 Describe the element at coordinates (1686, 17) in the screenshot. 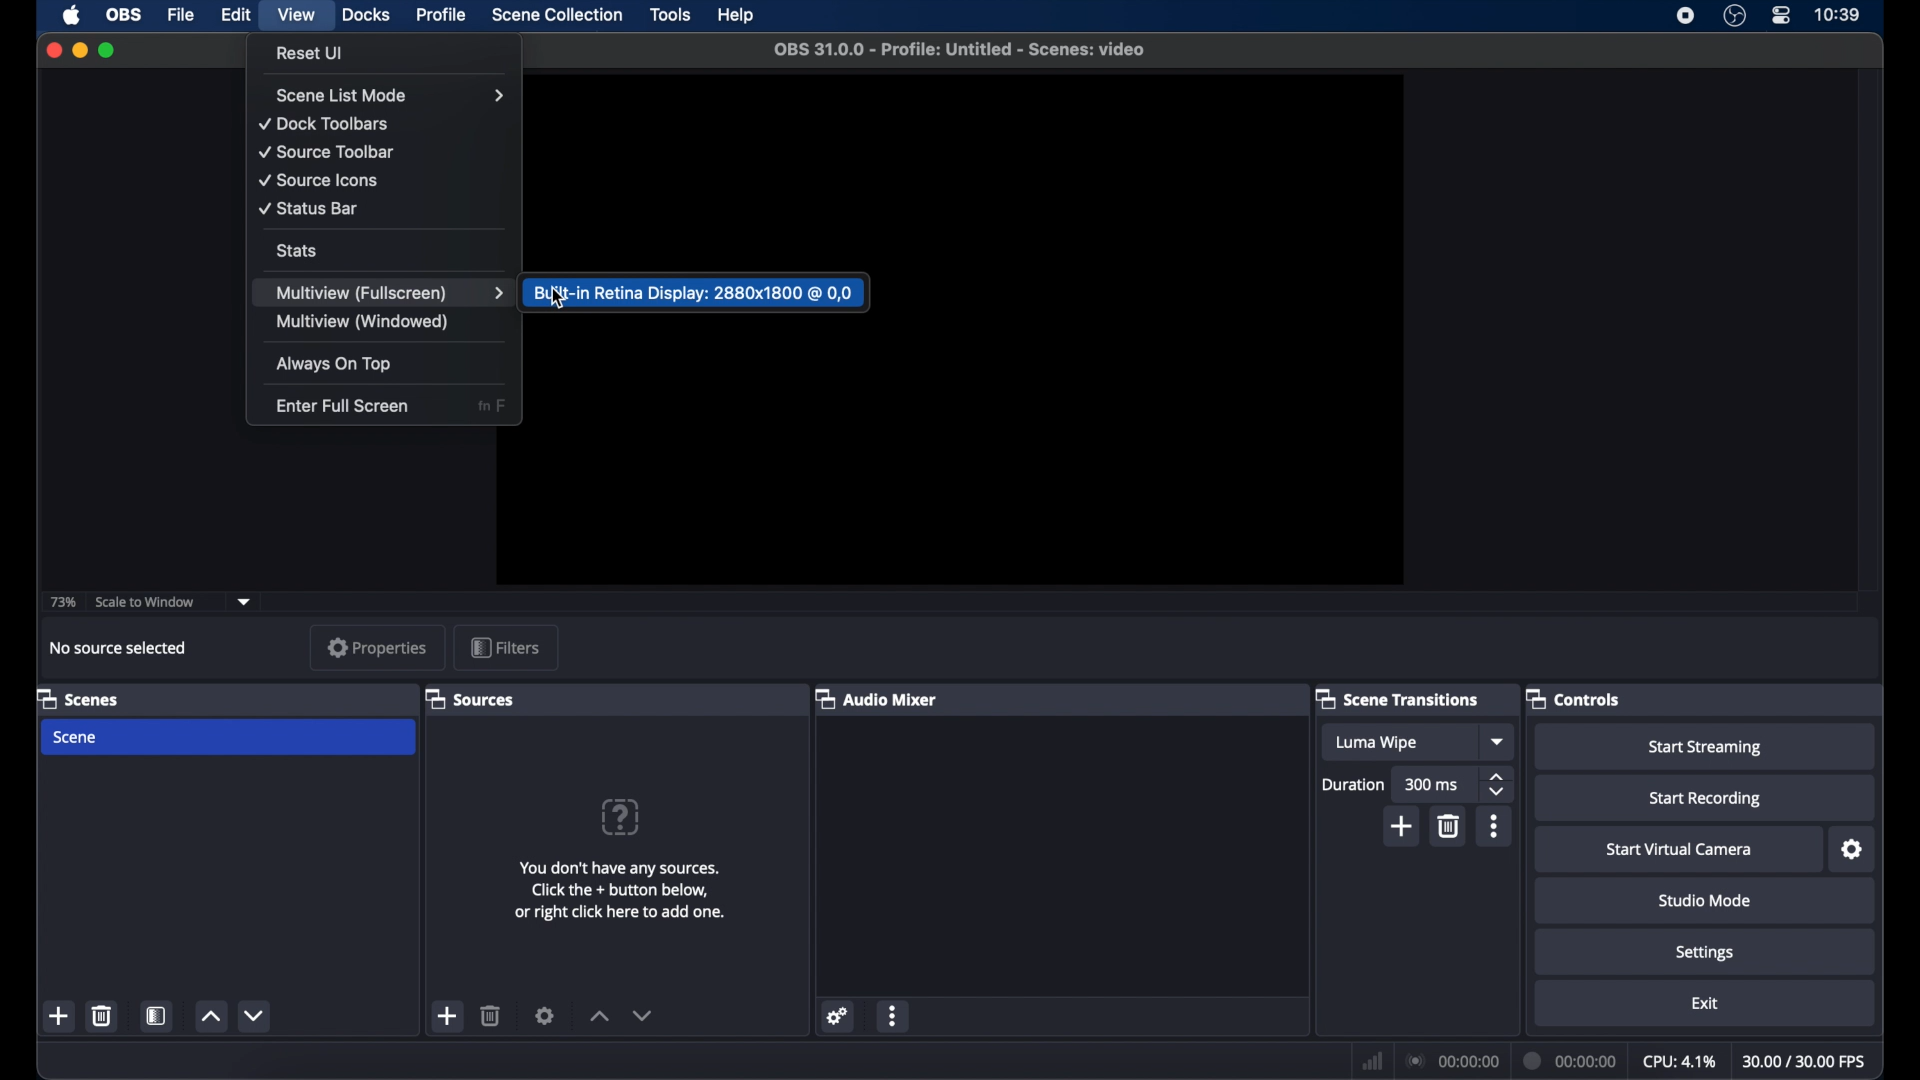

I see `screen recorder icon` at that location.